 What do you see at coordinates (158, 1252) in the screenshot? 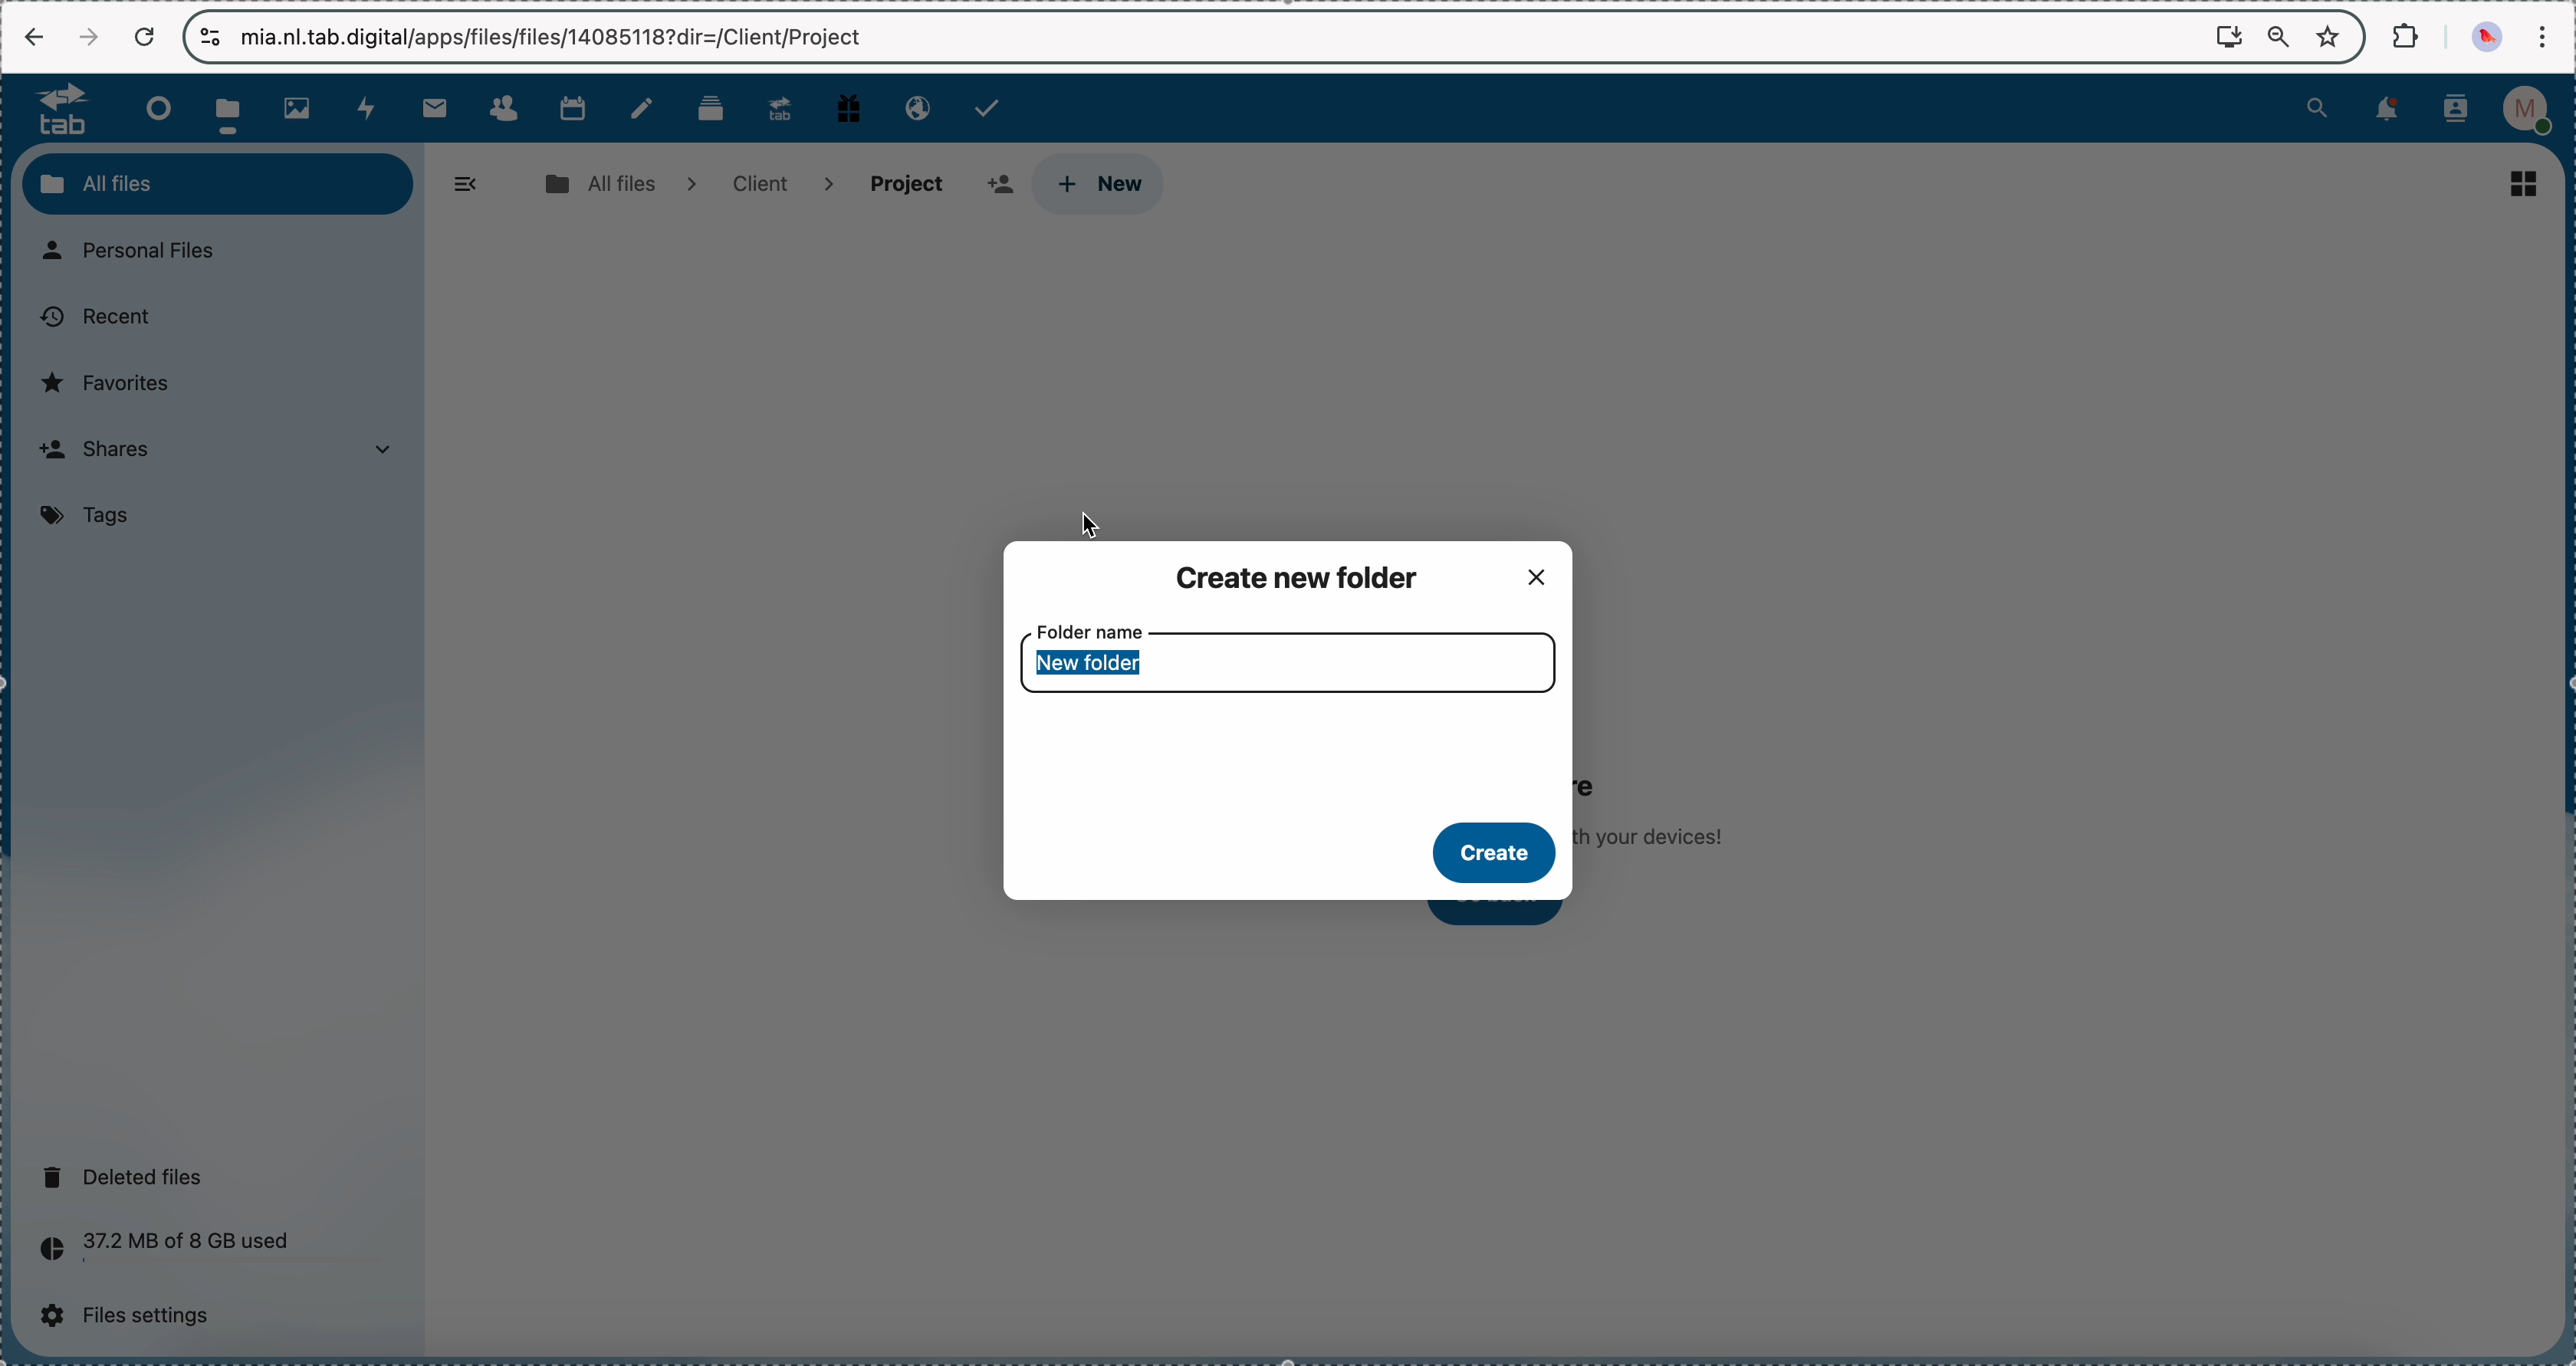
I see `37.2 MB of 8 GB` at bounding box center [158, 1252].